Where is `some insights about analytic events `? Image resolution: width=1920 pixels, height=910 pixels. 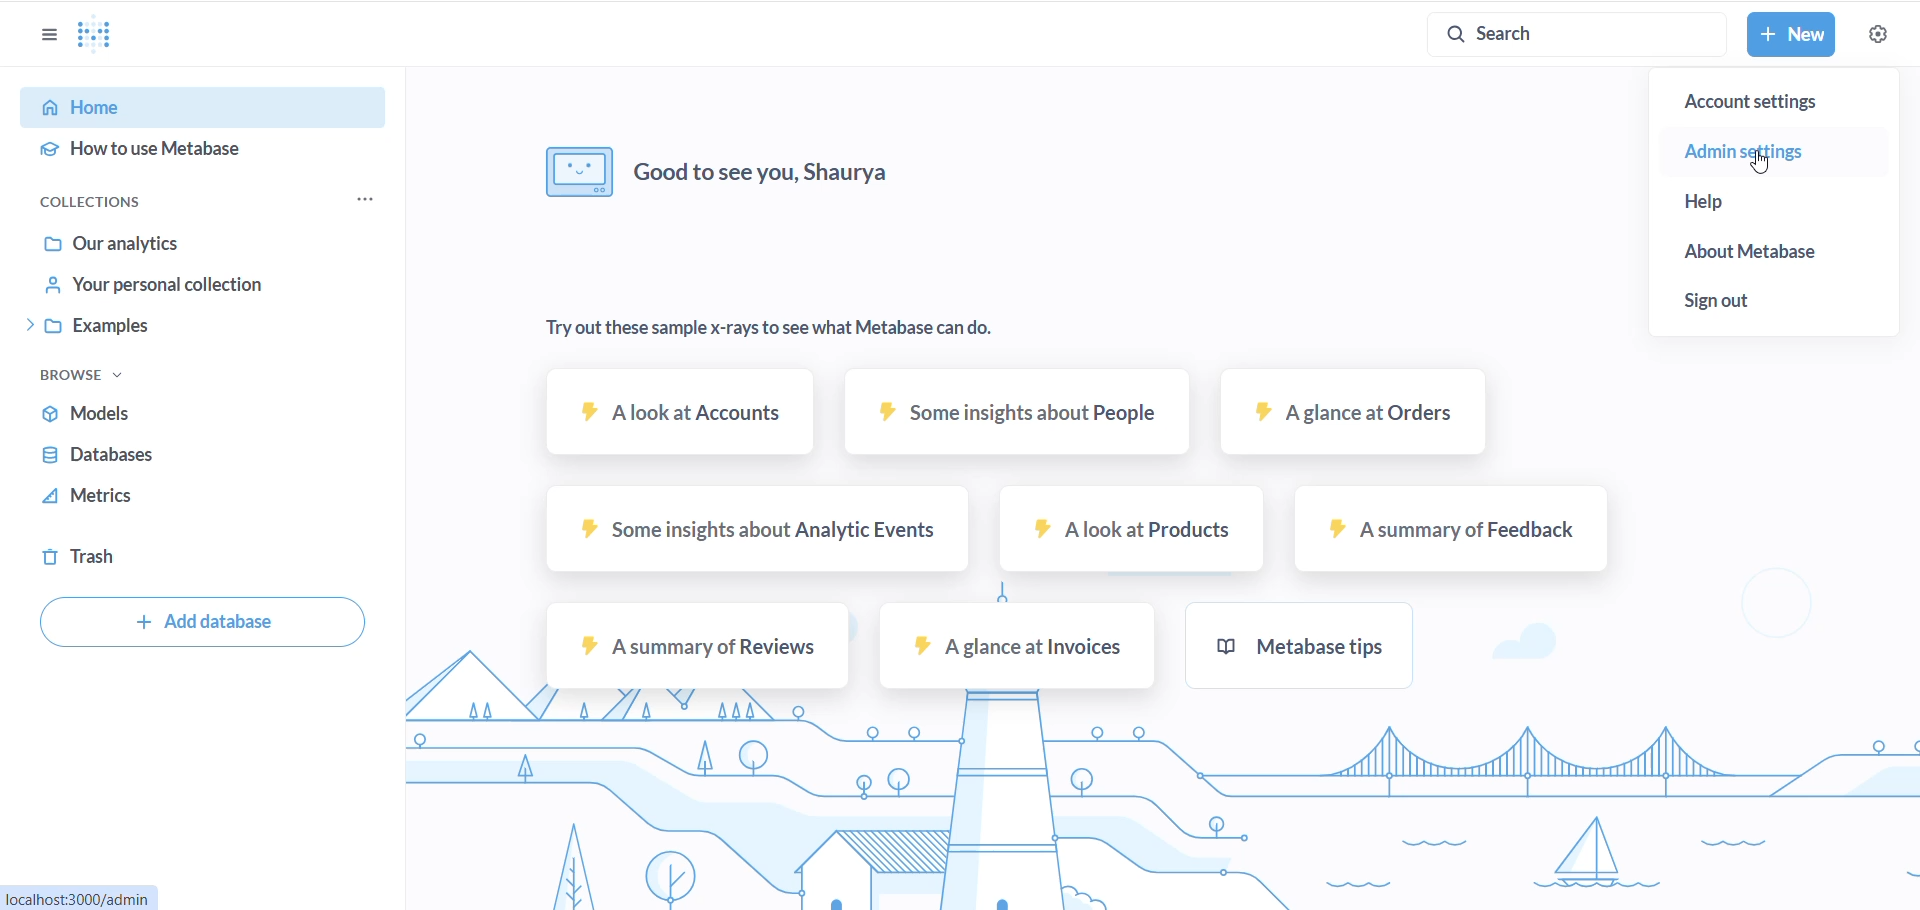 some insights about analytic events  is located at coordinates (753, 532).